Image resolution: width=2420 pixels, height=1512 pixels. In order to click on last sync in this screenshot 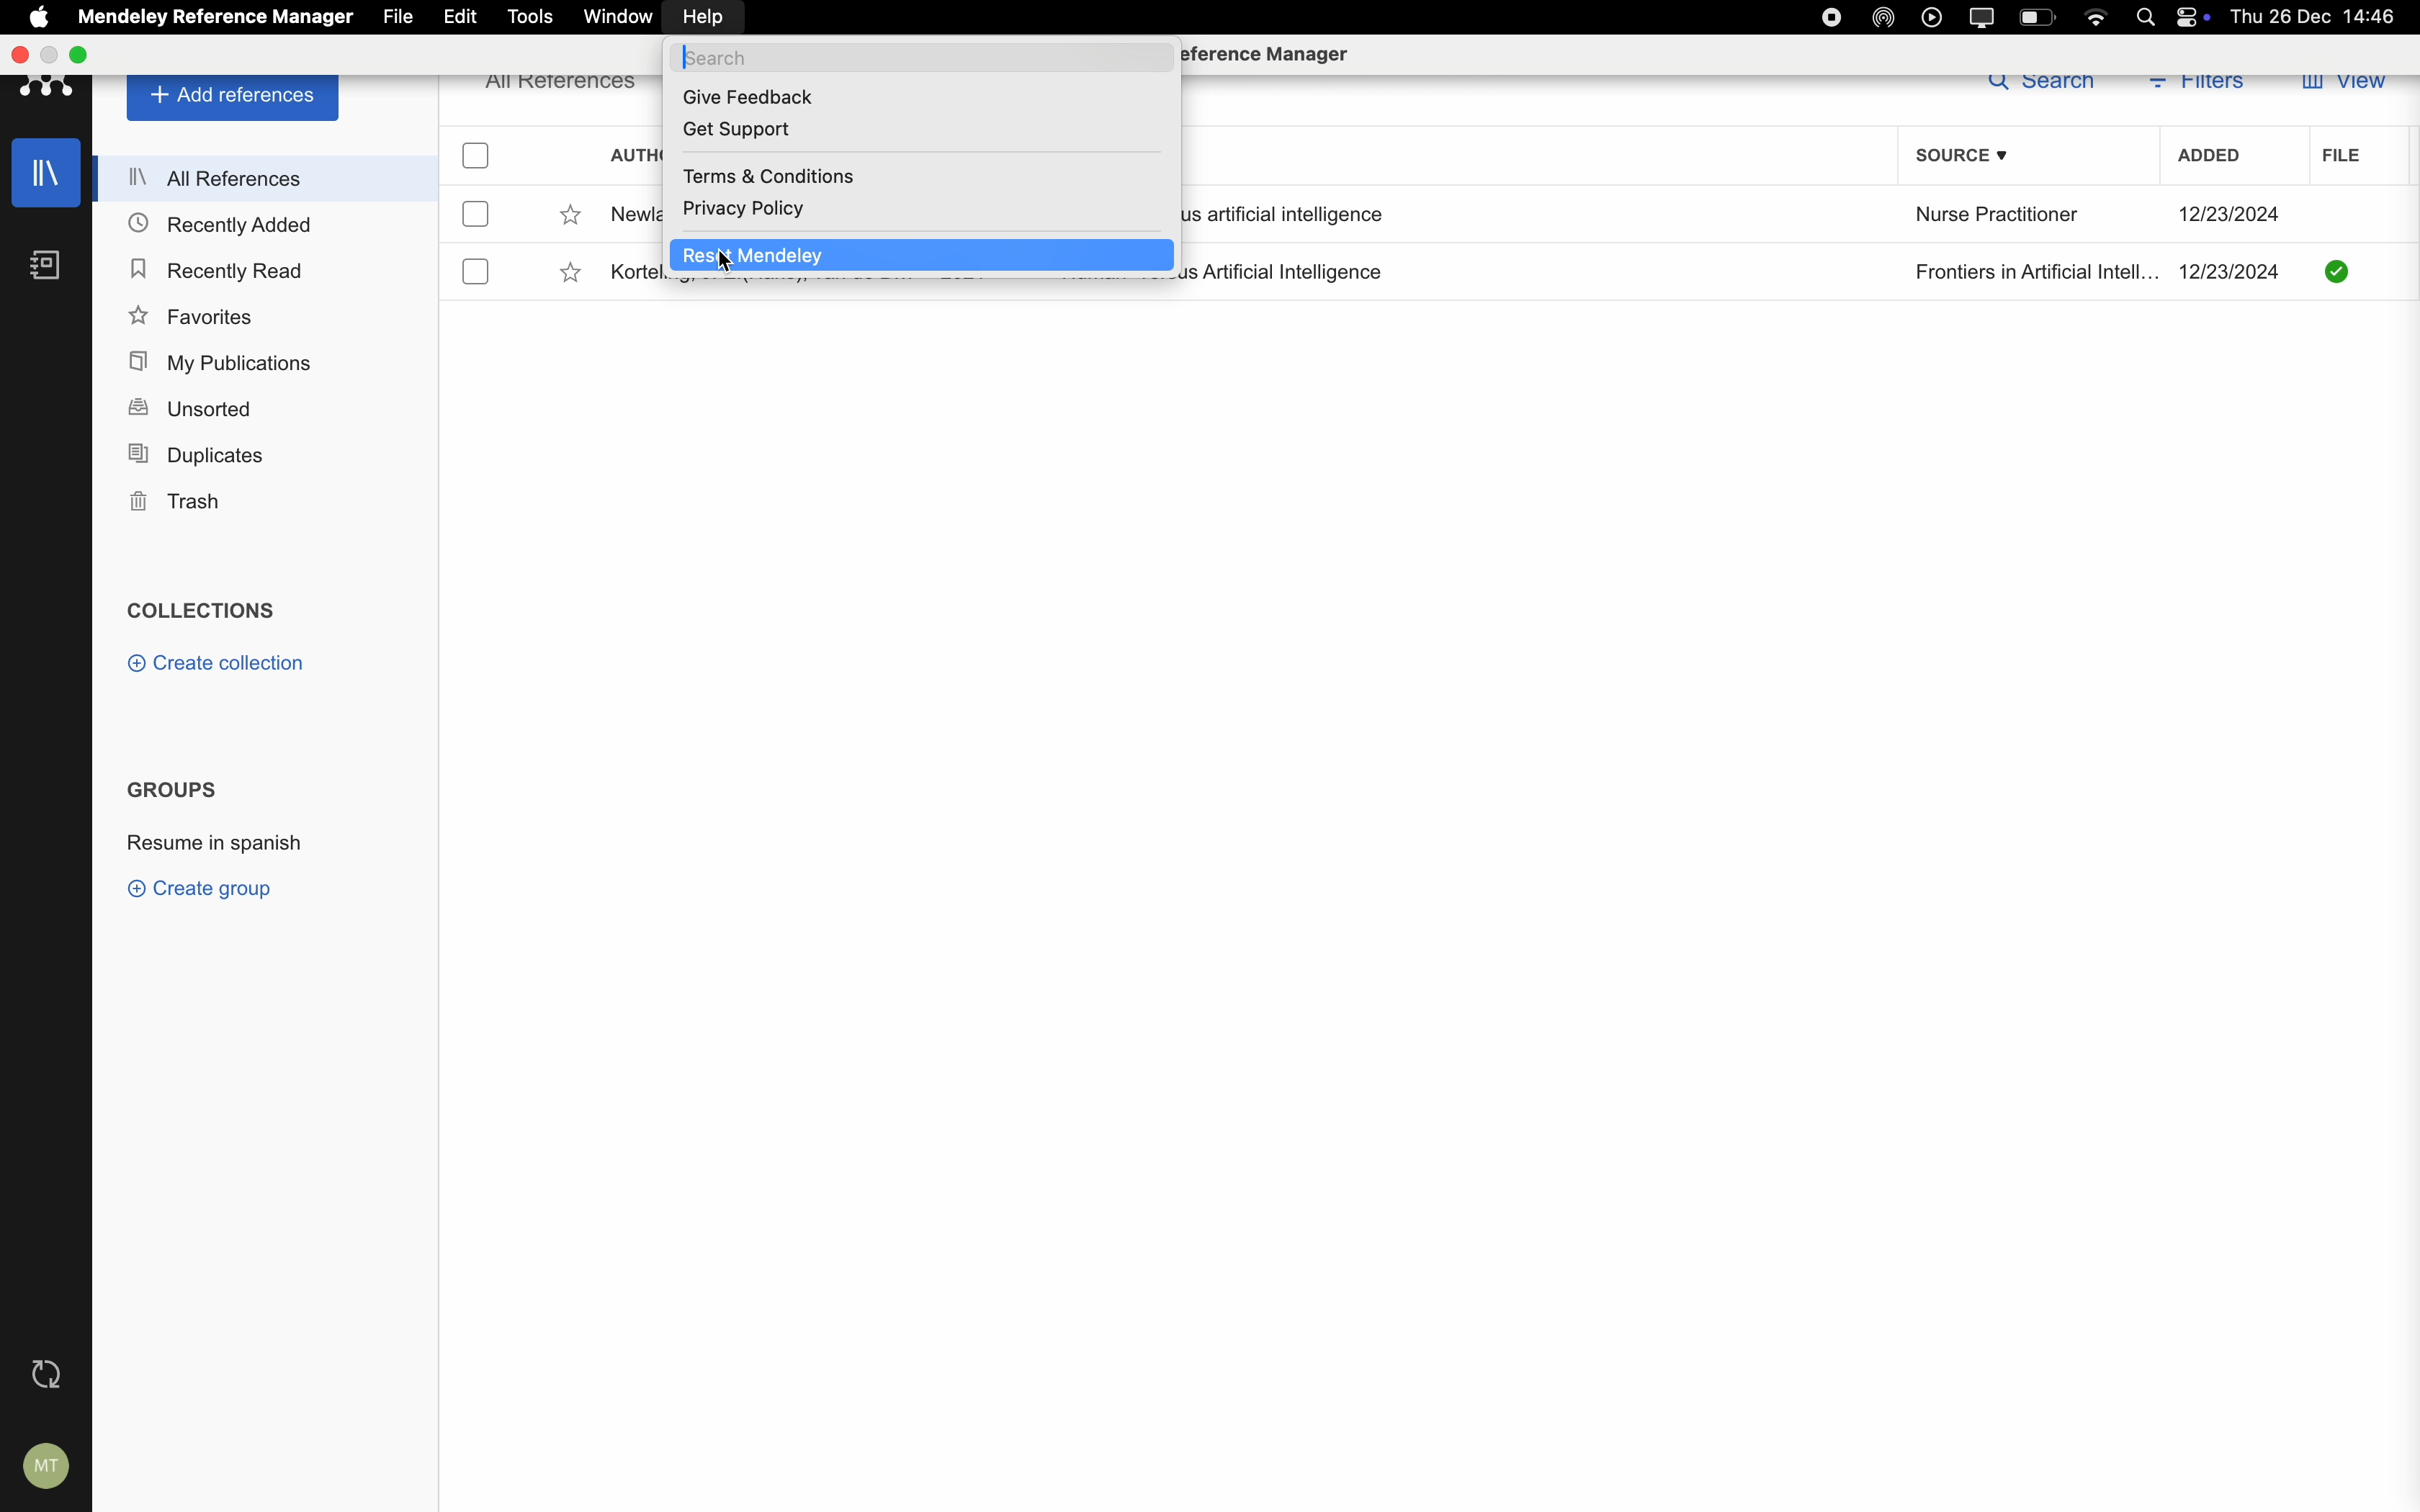, I will do `click(44, 1371)`.